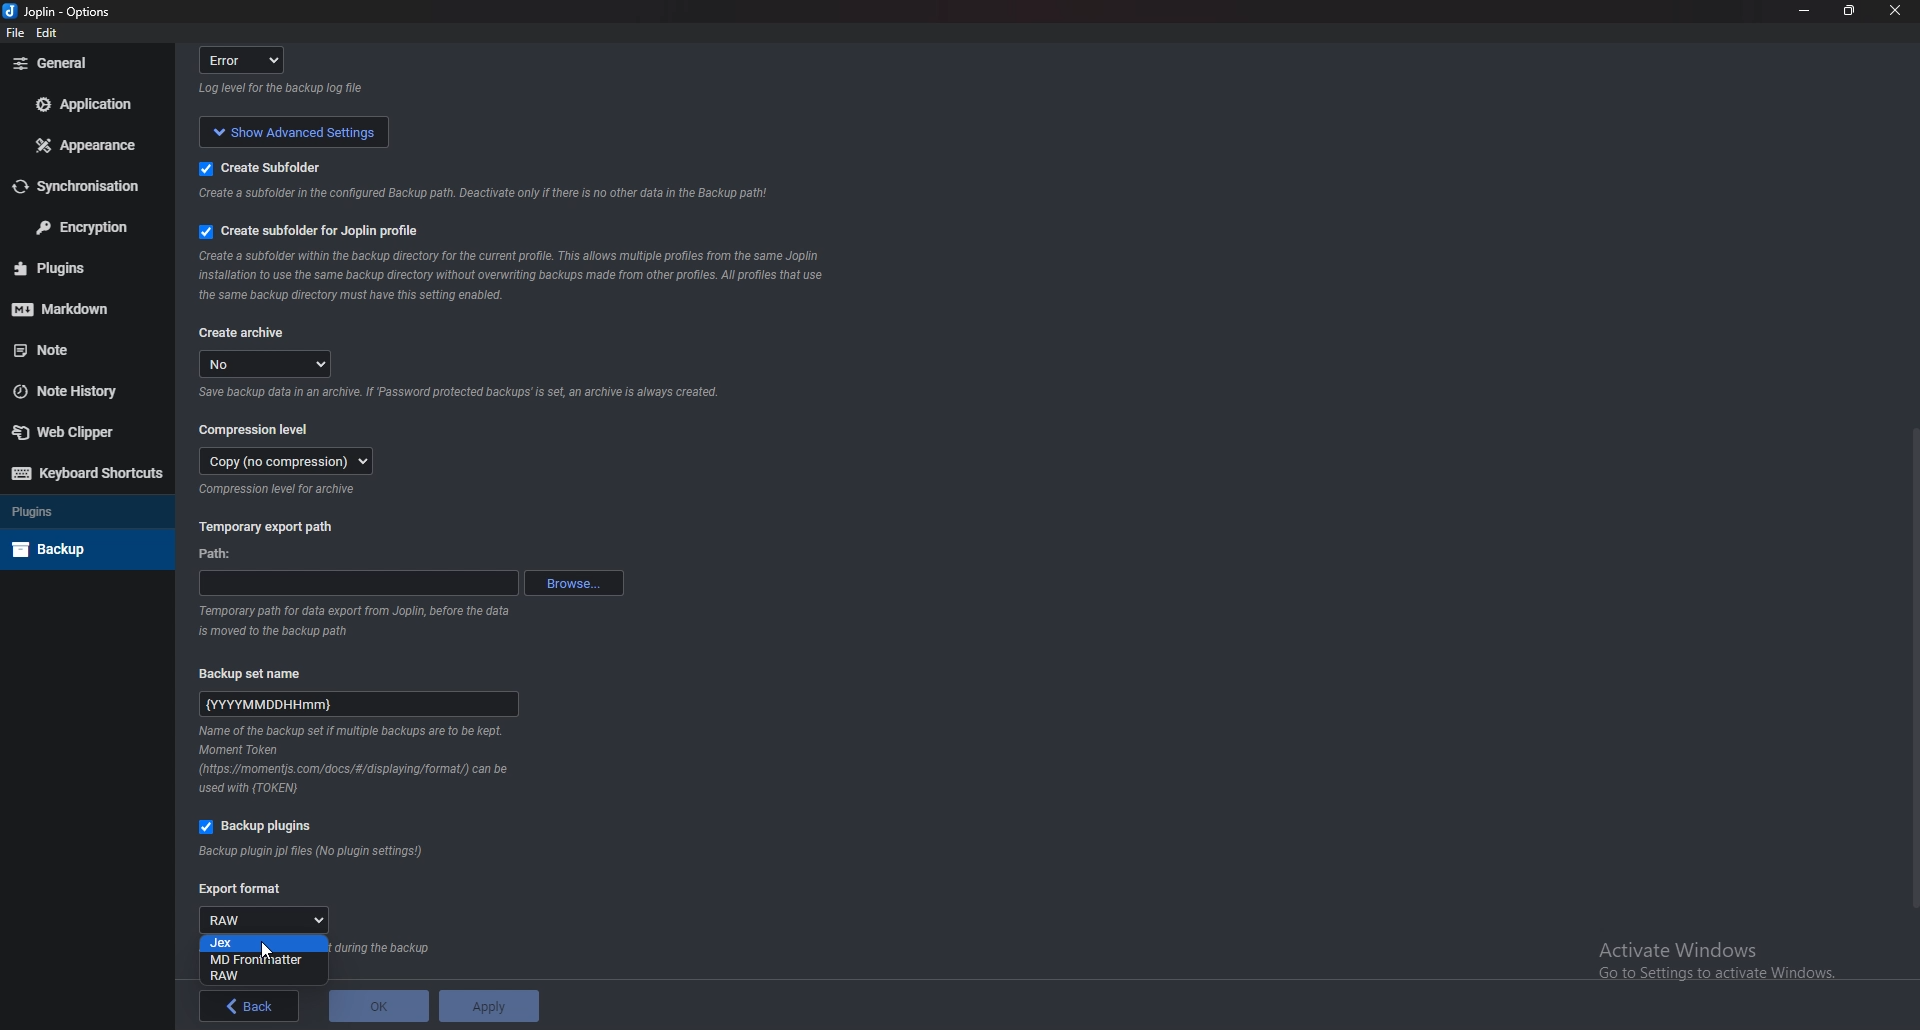 The height and width of the screenshot is (1030, 1920). What do you see at coordinates (82, 63) in the screenshot?
I see `General` at bounding box center [82, 63].